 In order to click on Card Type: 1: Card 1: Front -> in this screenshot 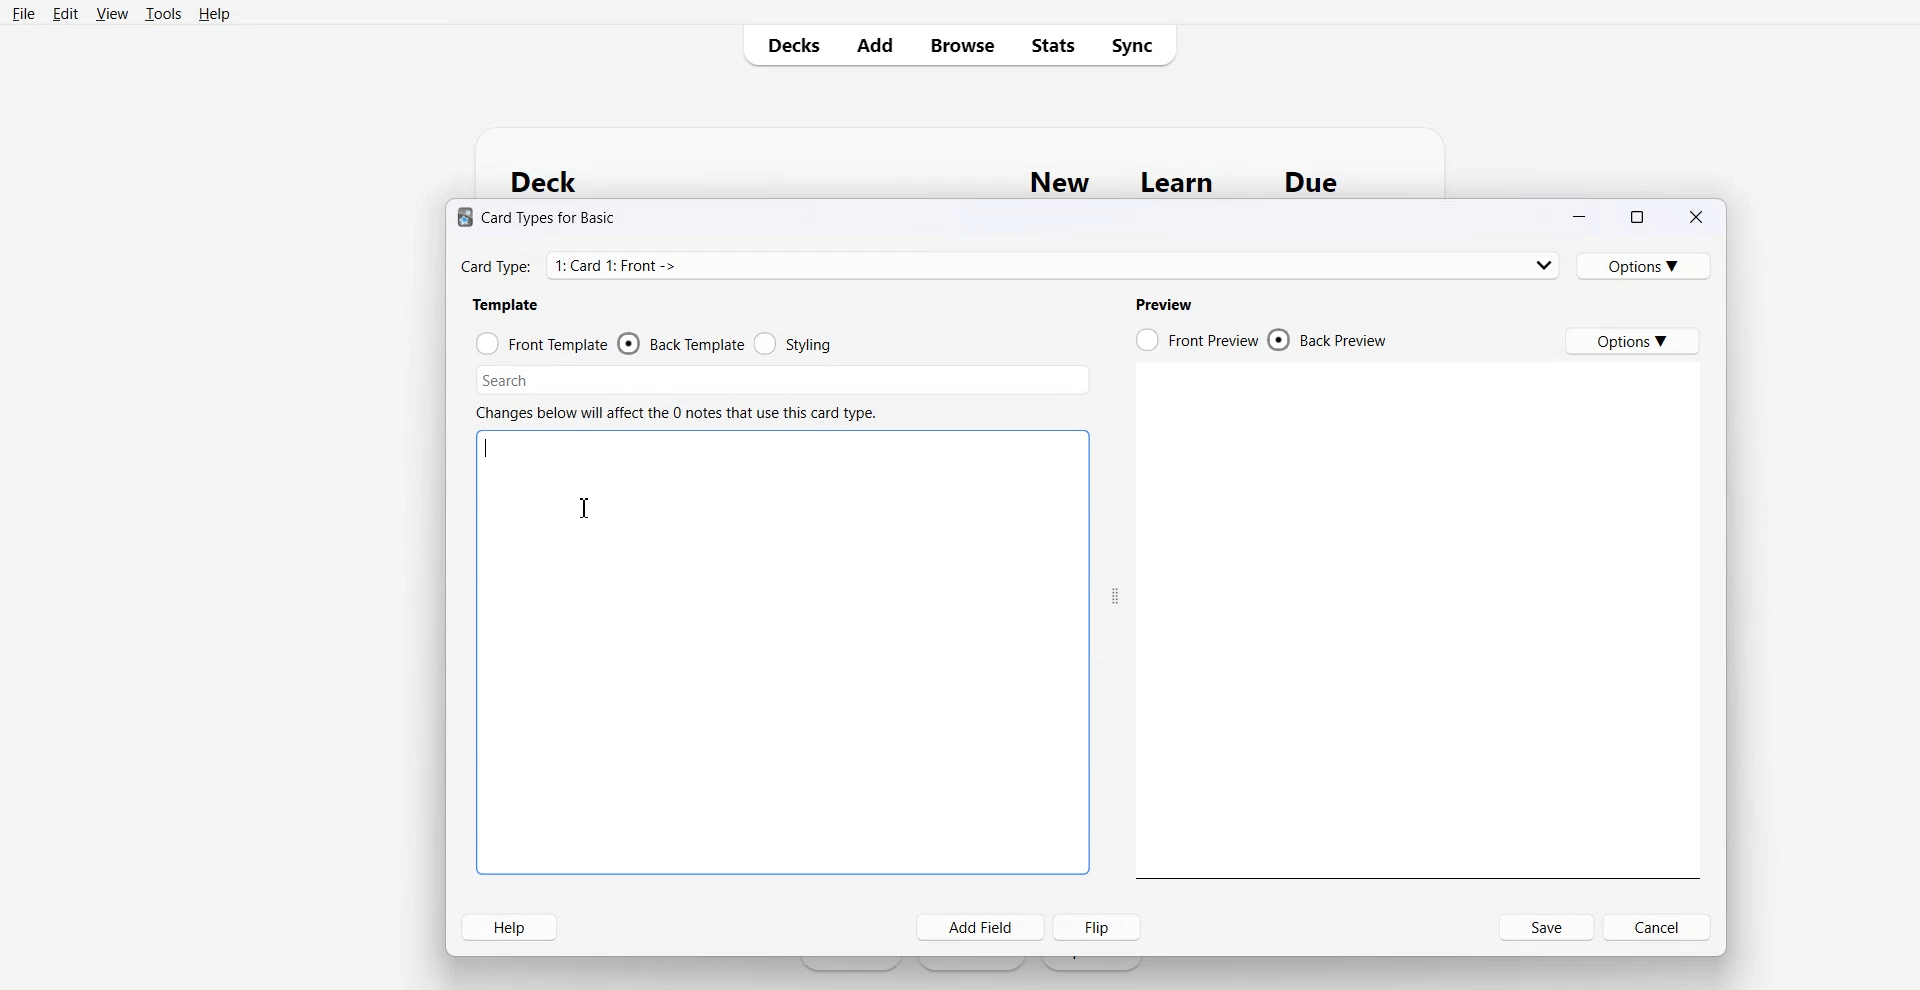, I will do `click(1009, 262)`.